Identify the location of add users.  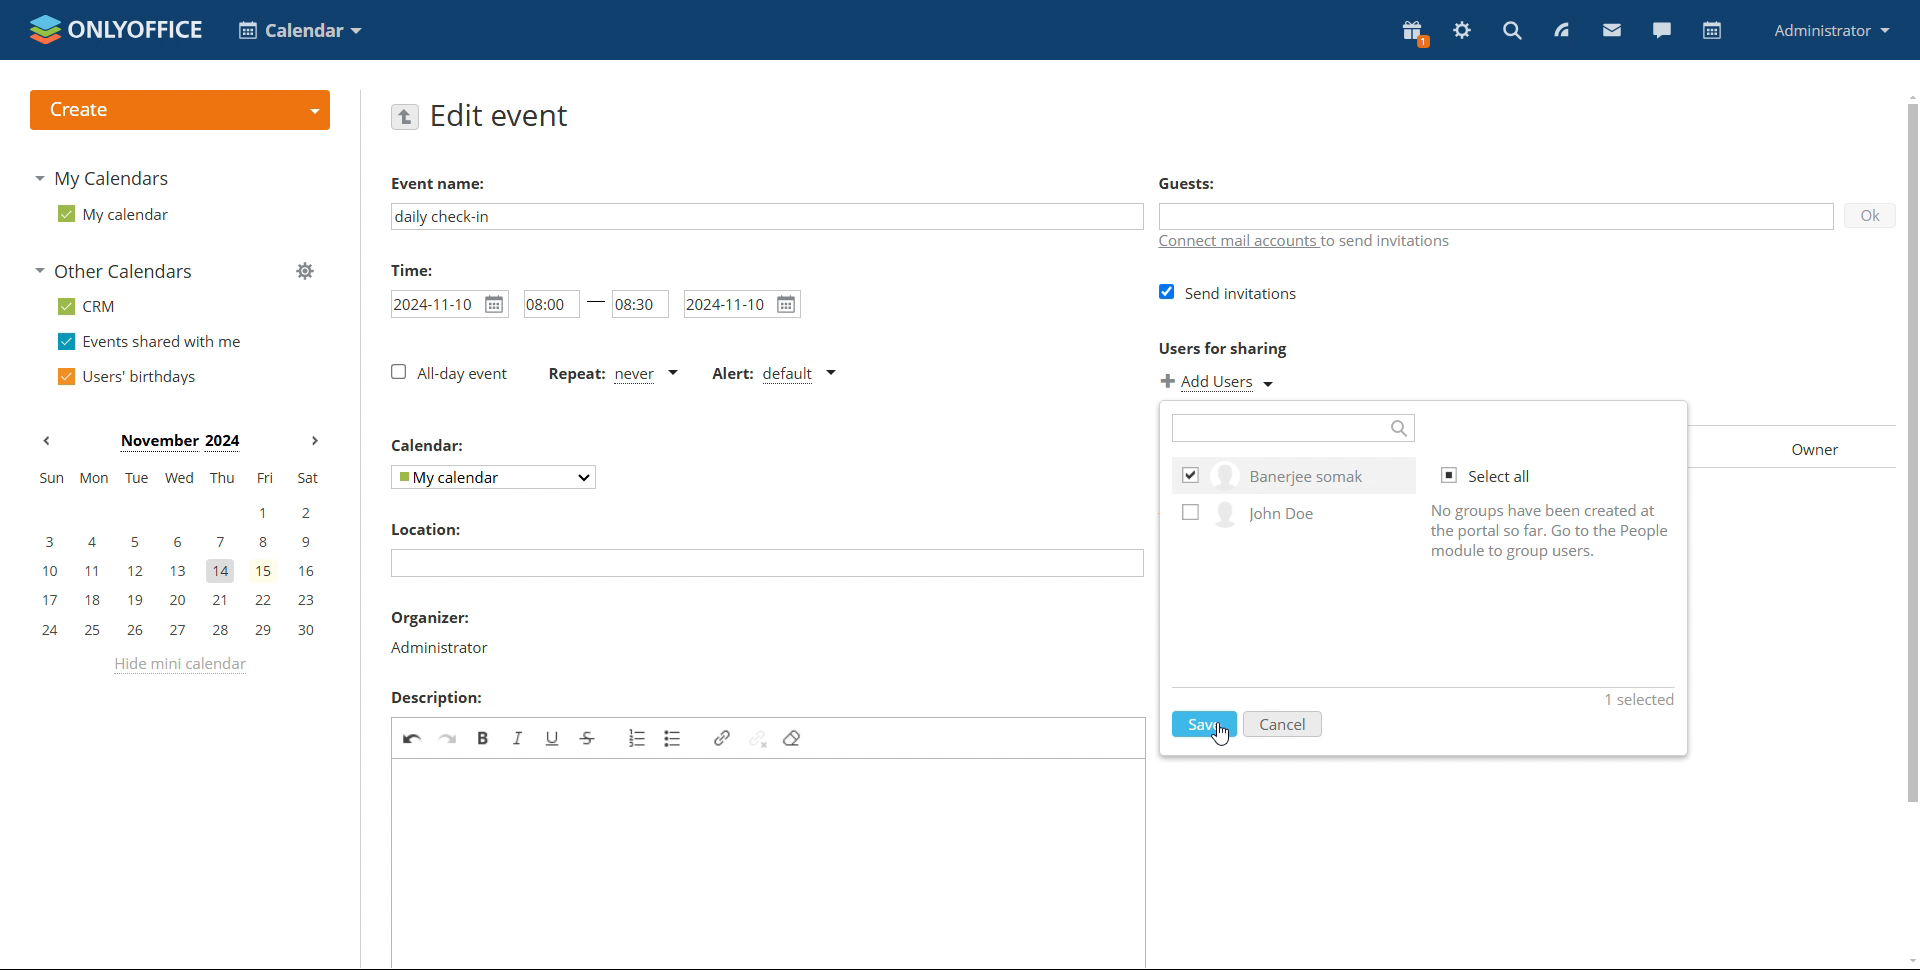
(1220, 382).